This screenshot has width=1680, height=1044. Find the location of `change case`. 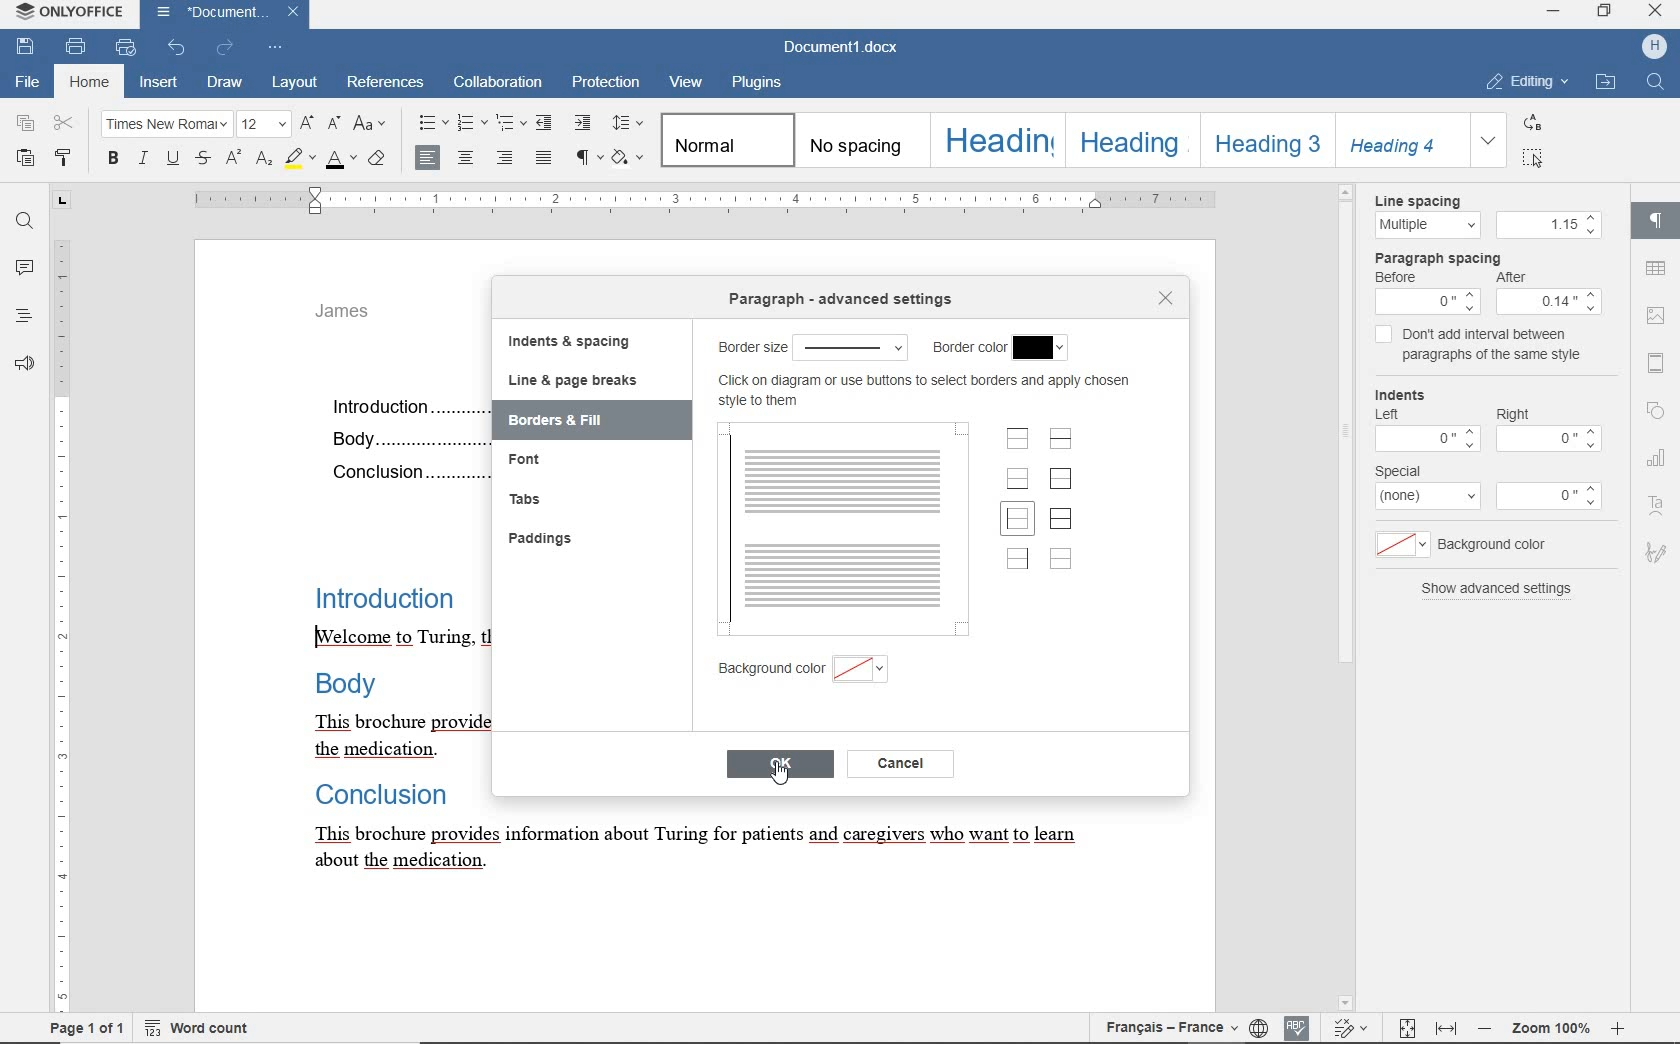

change case is located at coordinates (372, 123).